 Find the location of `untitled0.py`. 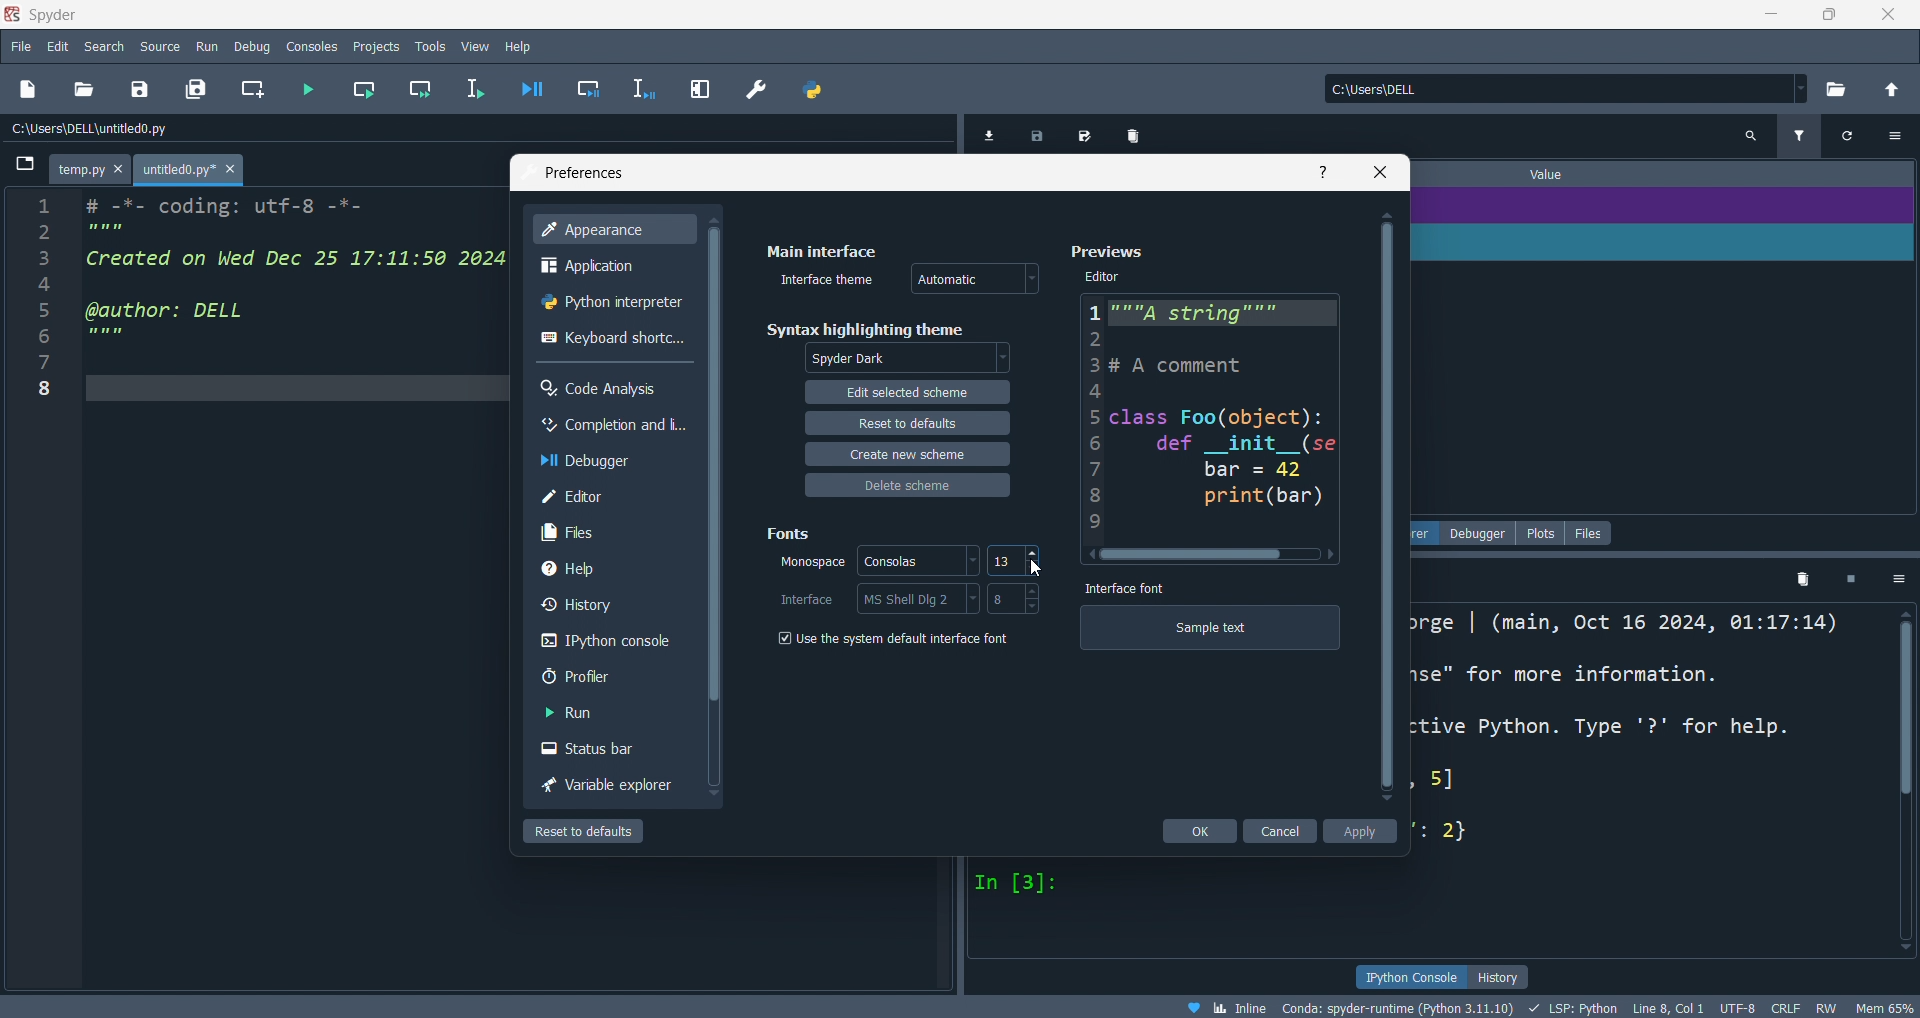

untitled0.py is located at coordinates (196, 169).